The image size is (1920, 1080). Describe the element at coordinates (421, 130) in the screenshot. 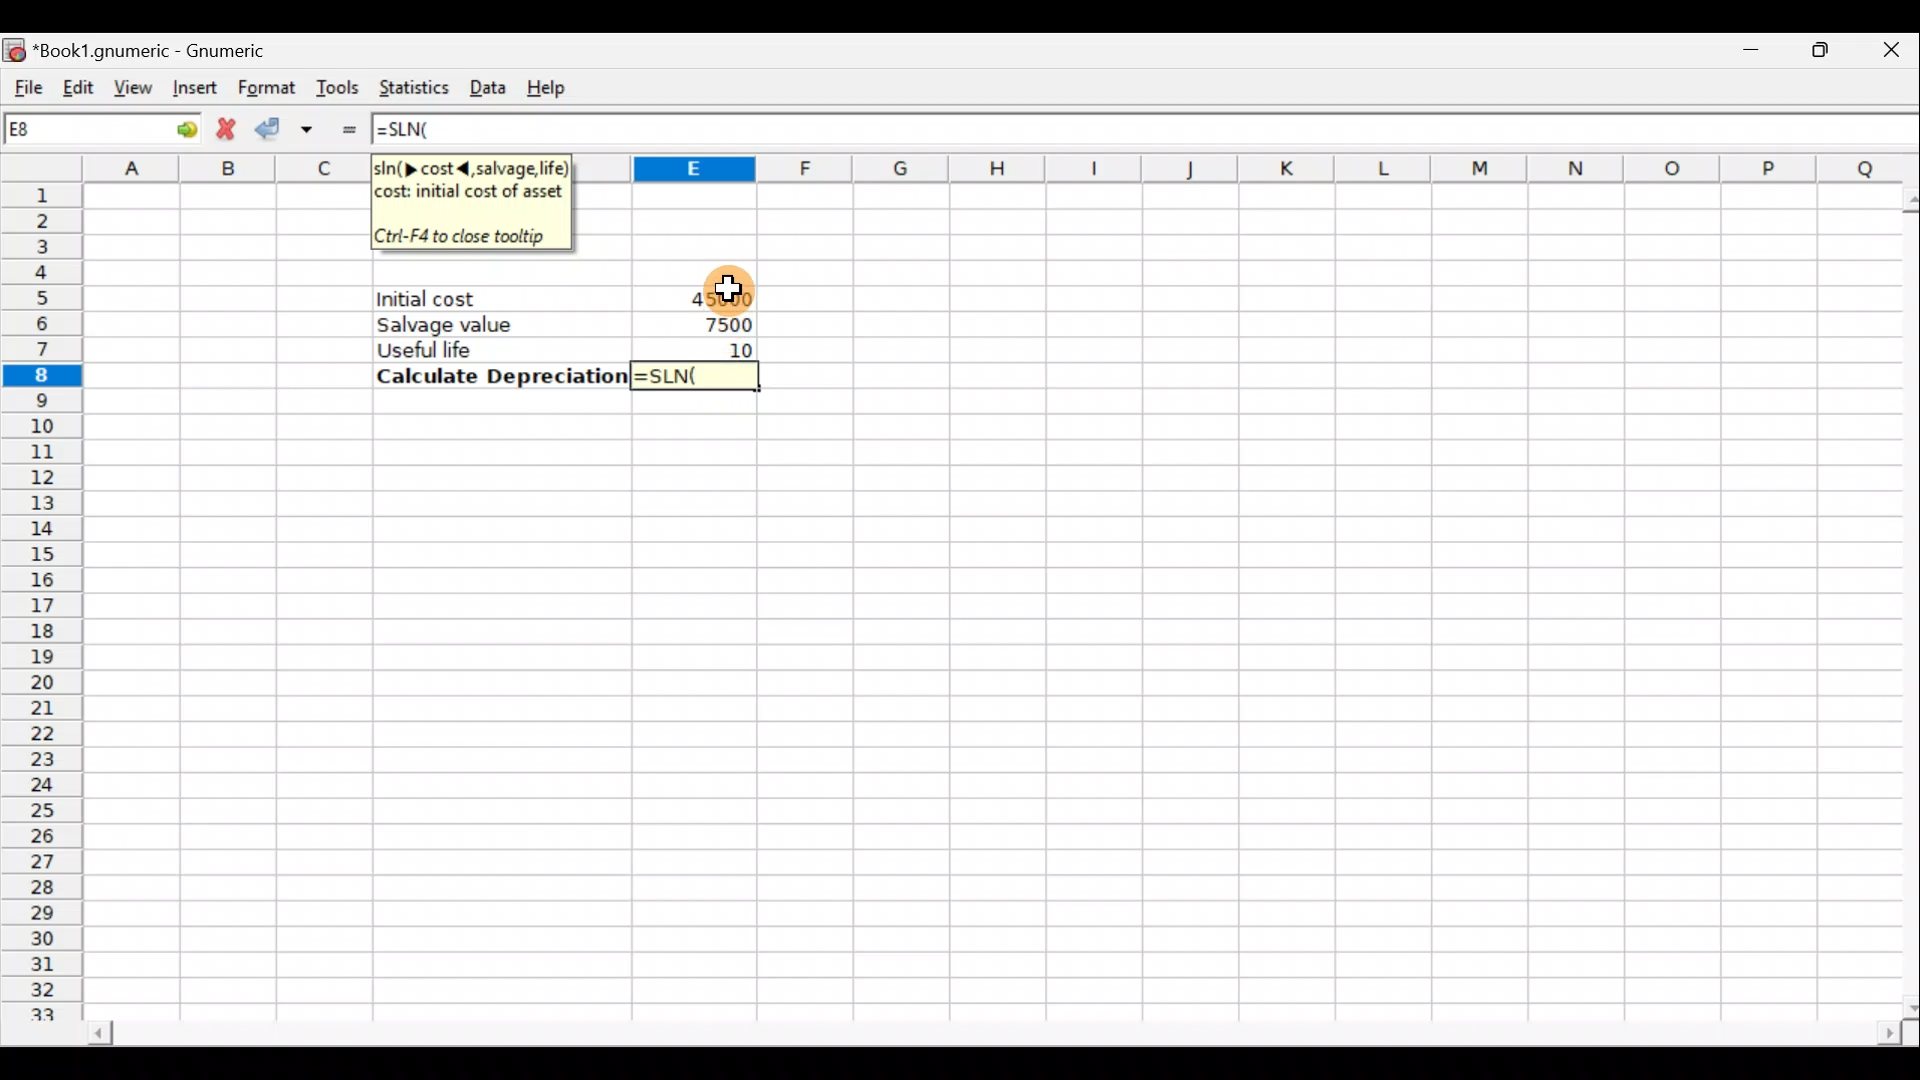

I see `=SLN(` at that location.